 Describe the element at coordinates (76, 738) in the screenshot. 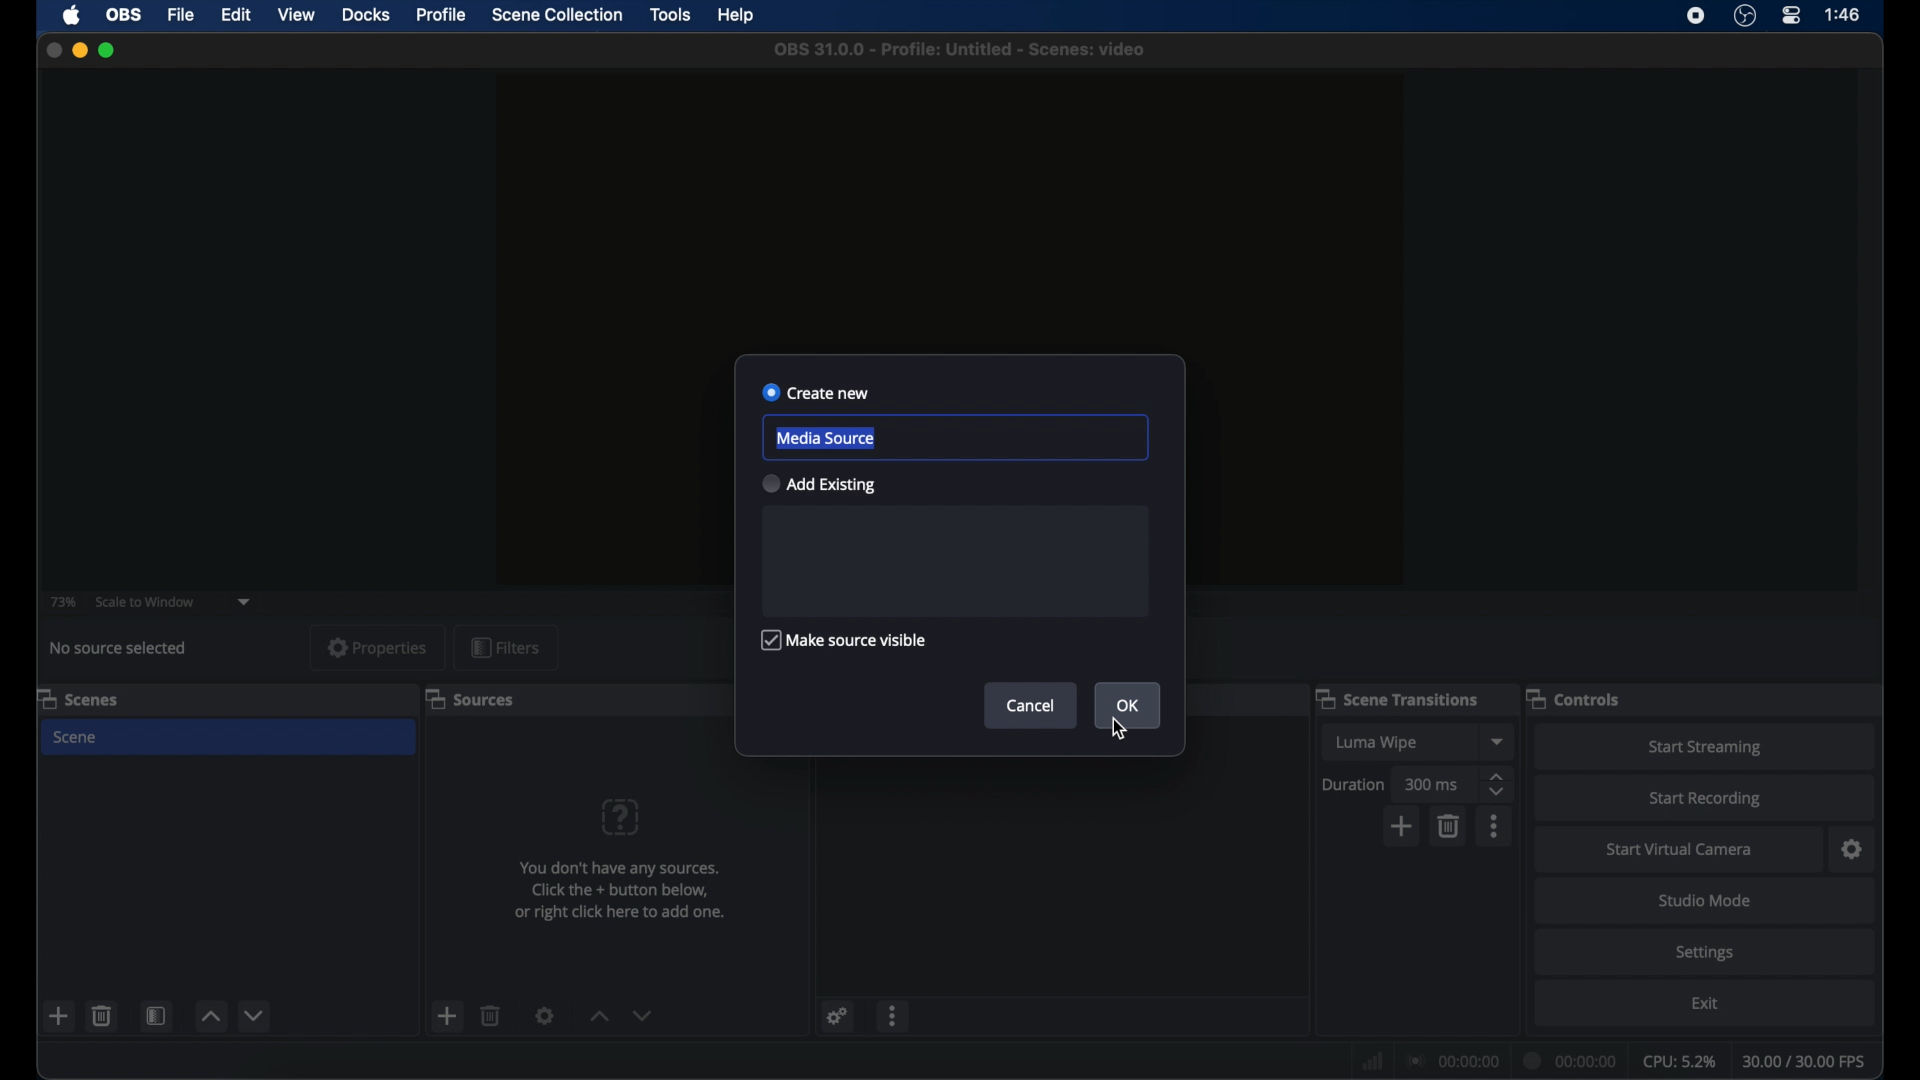

I see `scene` at that location.